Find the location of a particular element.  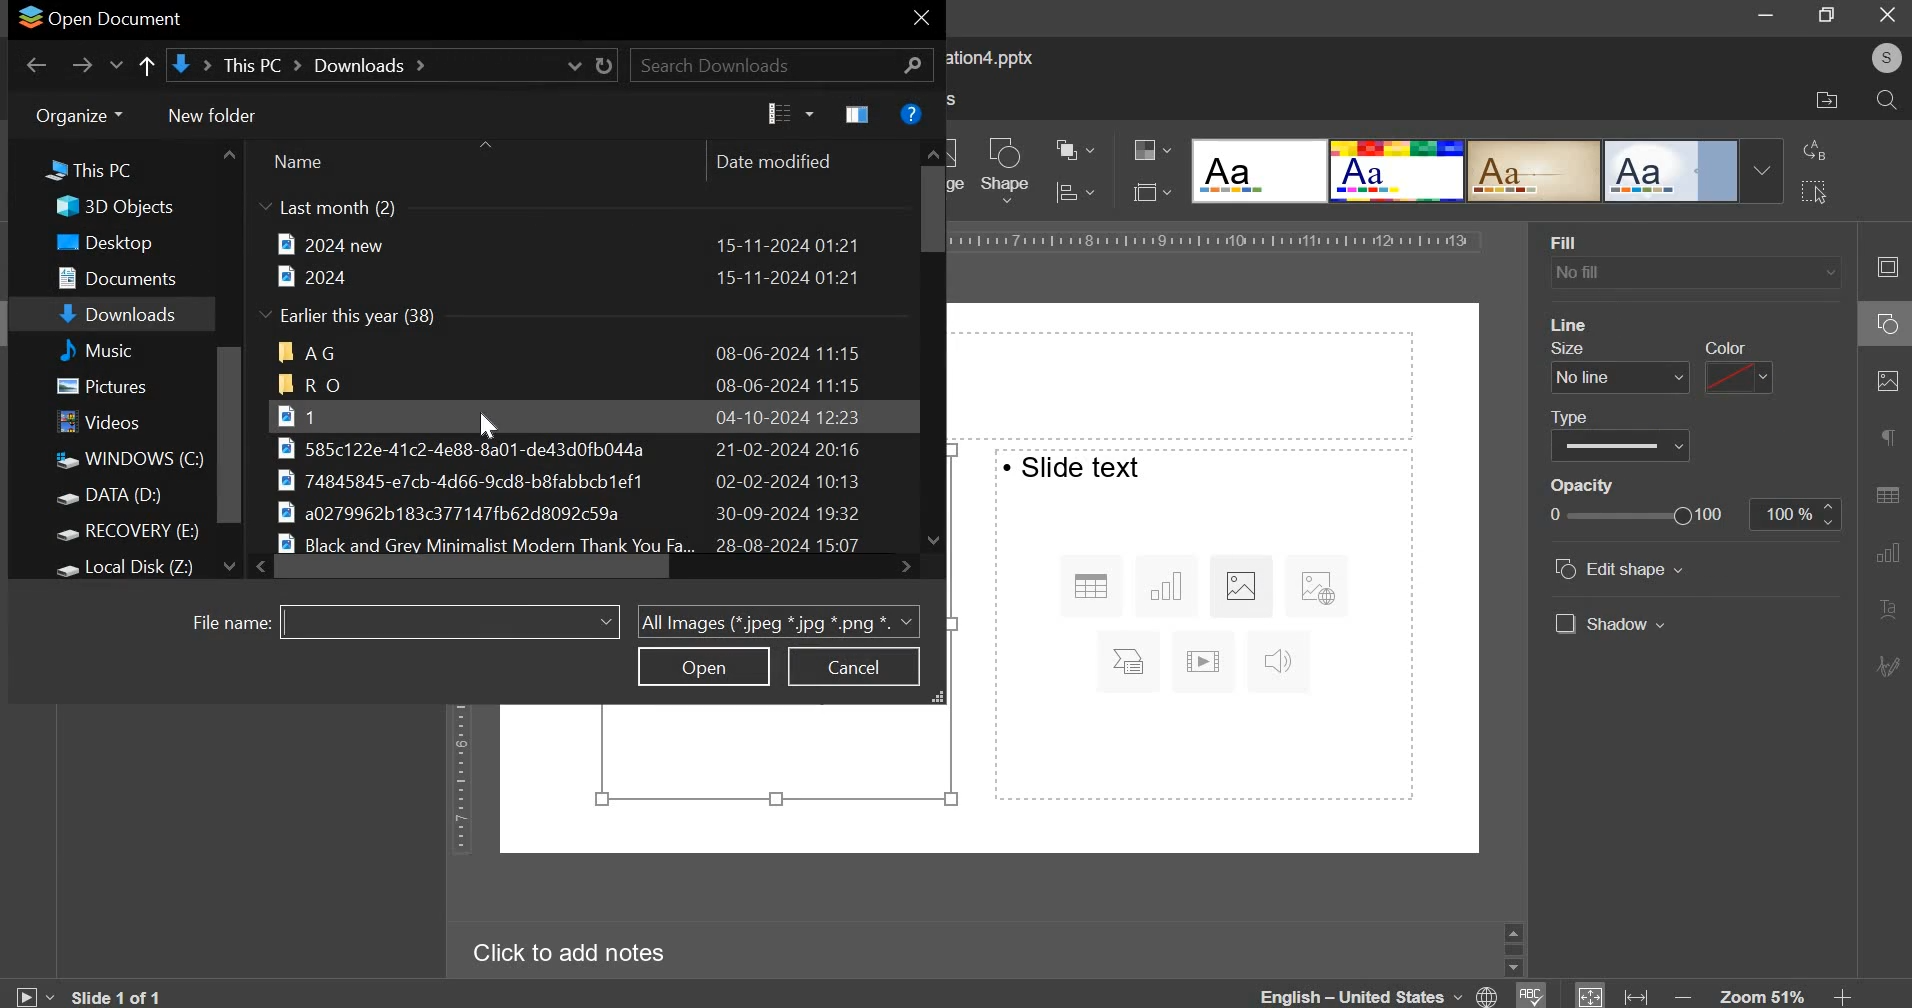

color is located at coordinates (1731, 346).